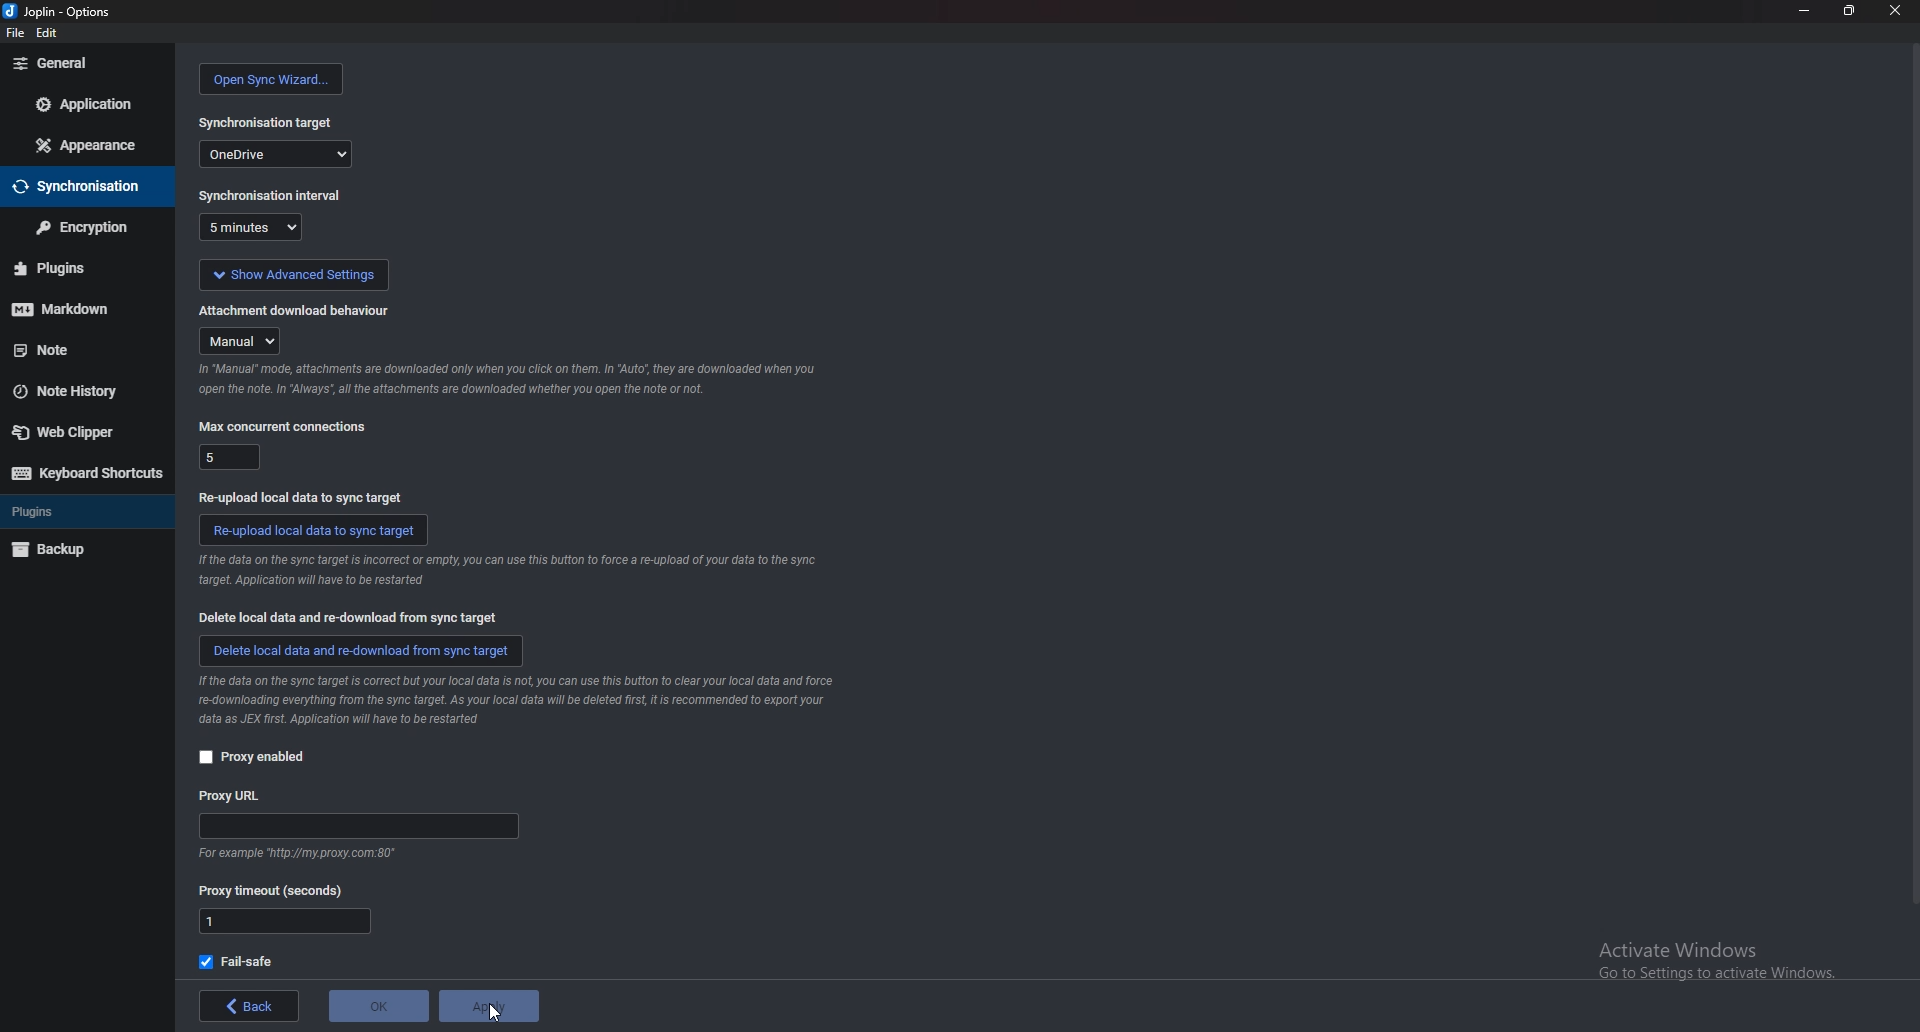  What do you see at coordinates (1912, 478) in the screenshot?
I see `scroll bar` at bounding box center [1912, 478].